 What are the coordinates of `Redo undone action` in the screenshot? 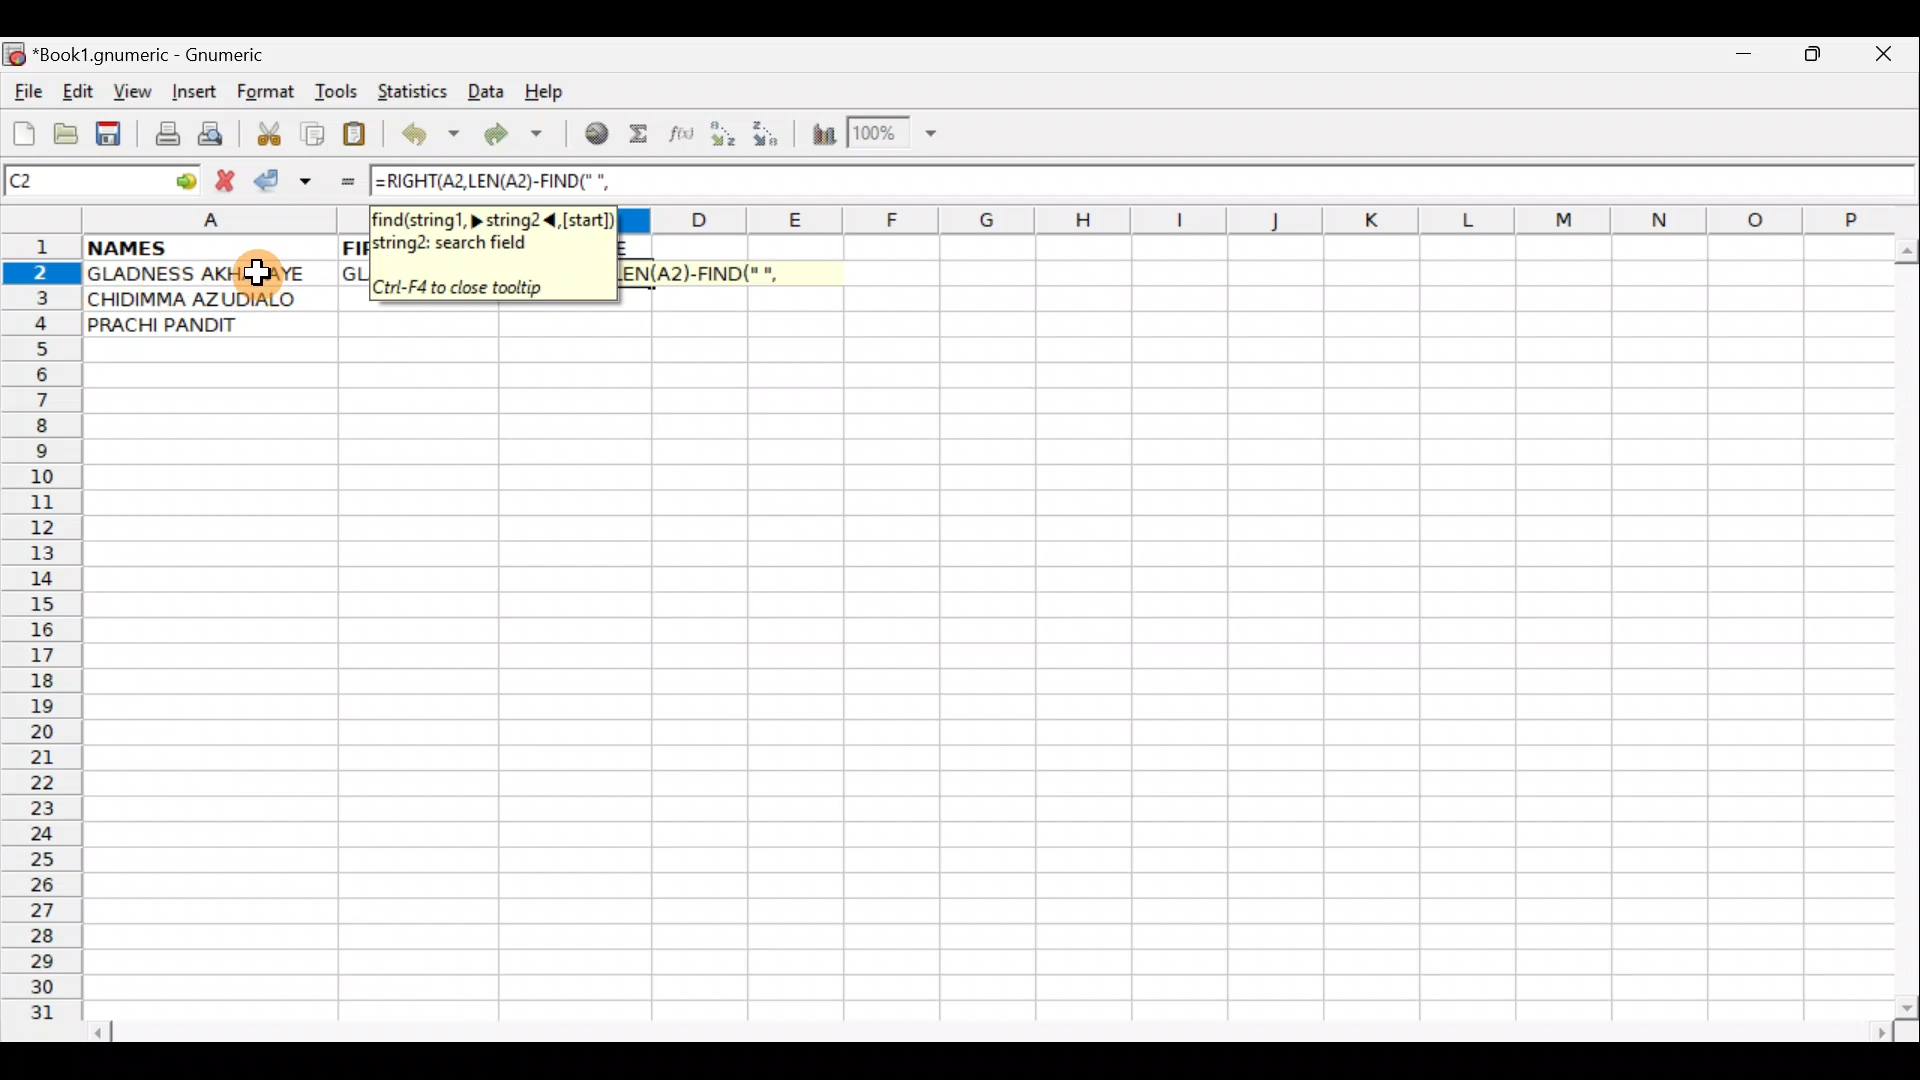 It's located at (518, 137).